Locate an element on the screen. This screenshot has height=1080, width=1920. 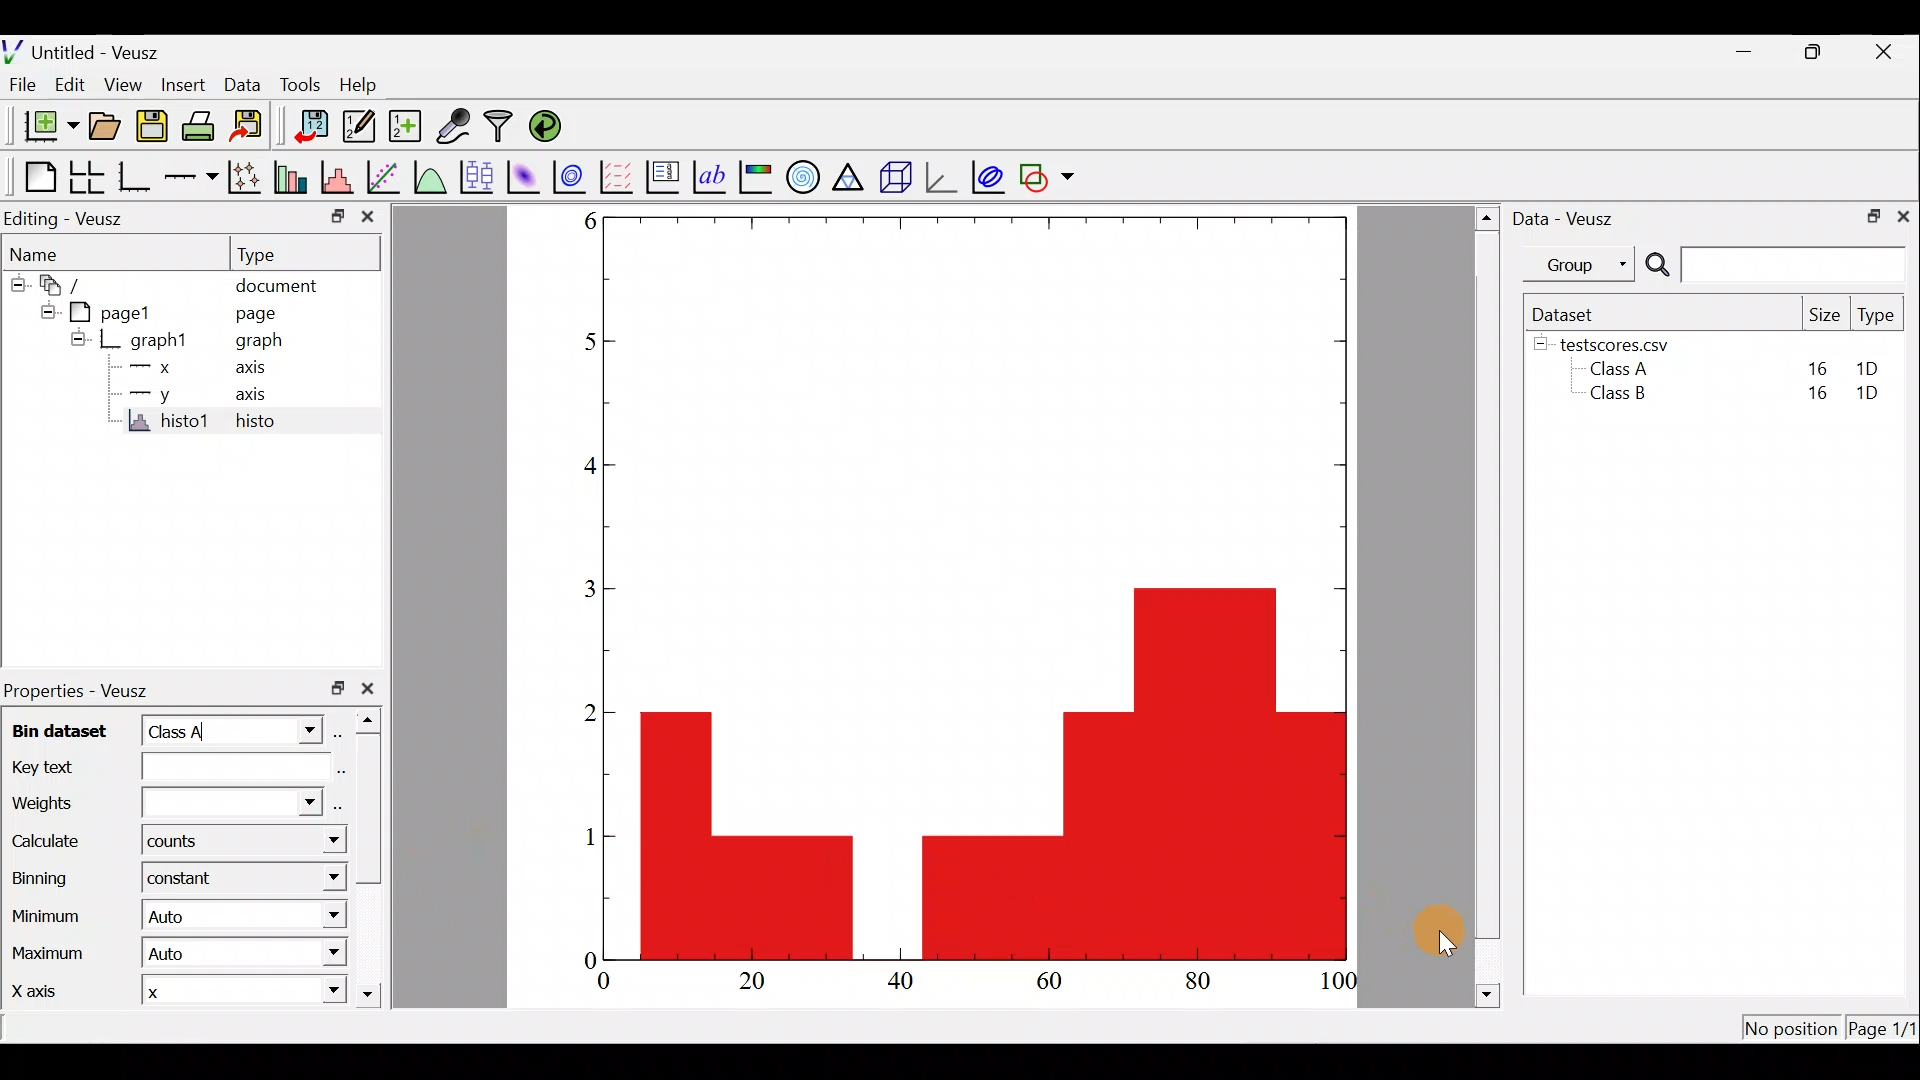
Bin dataset dropdown is located at coordinates (292, 731).